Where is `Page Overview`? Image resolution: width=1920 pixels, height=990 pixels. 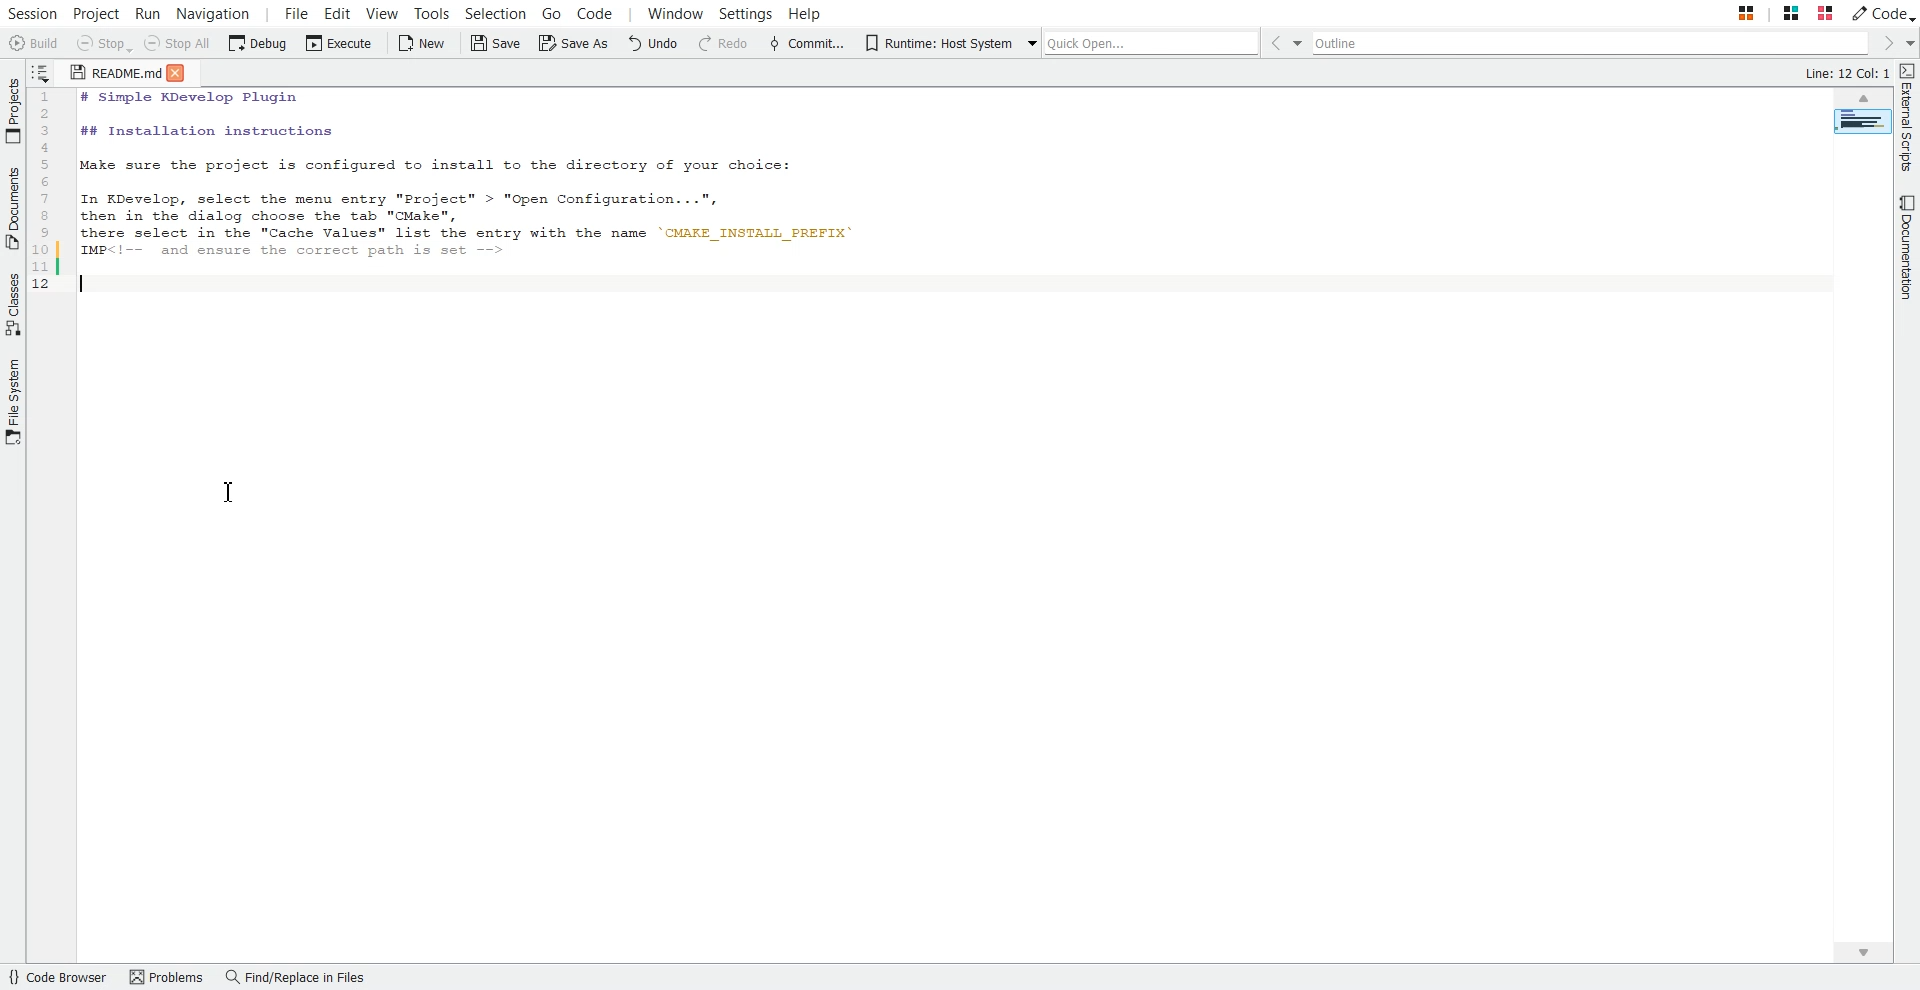 Page Overview is located at coordinates (1862, 121).